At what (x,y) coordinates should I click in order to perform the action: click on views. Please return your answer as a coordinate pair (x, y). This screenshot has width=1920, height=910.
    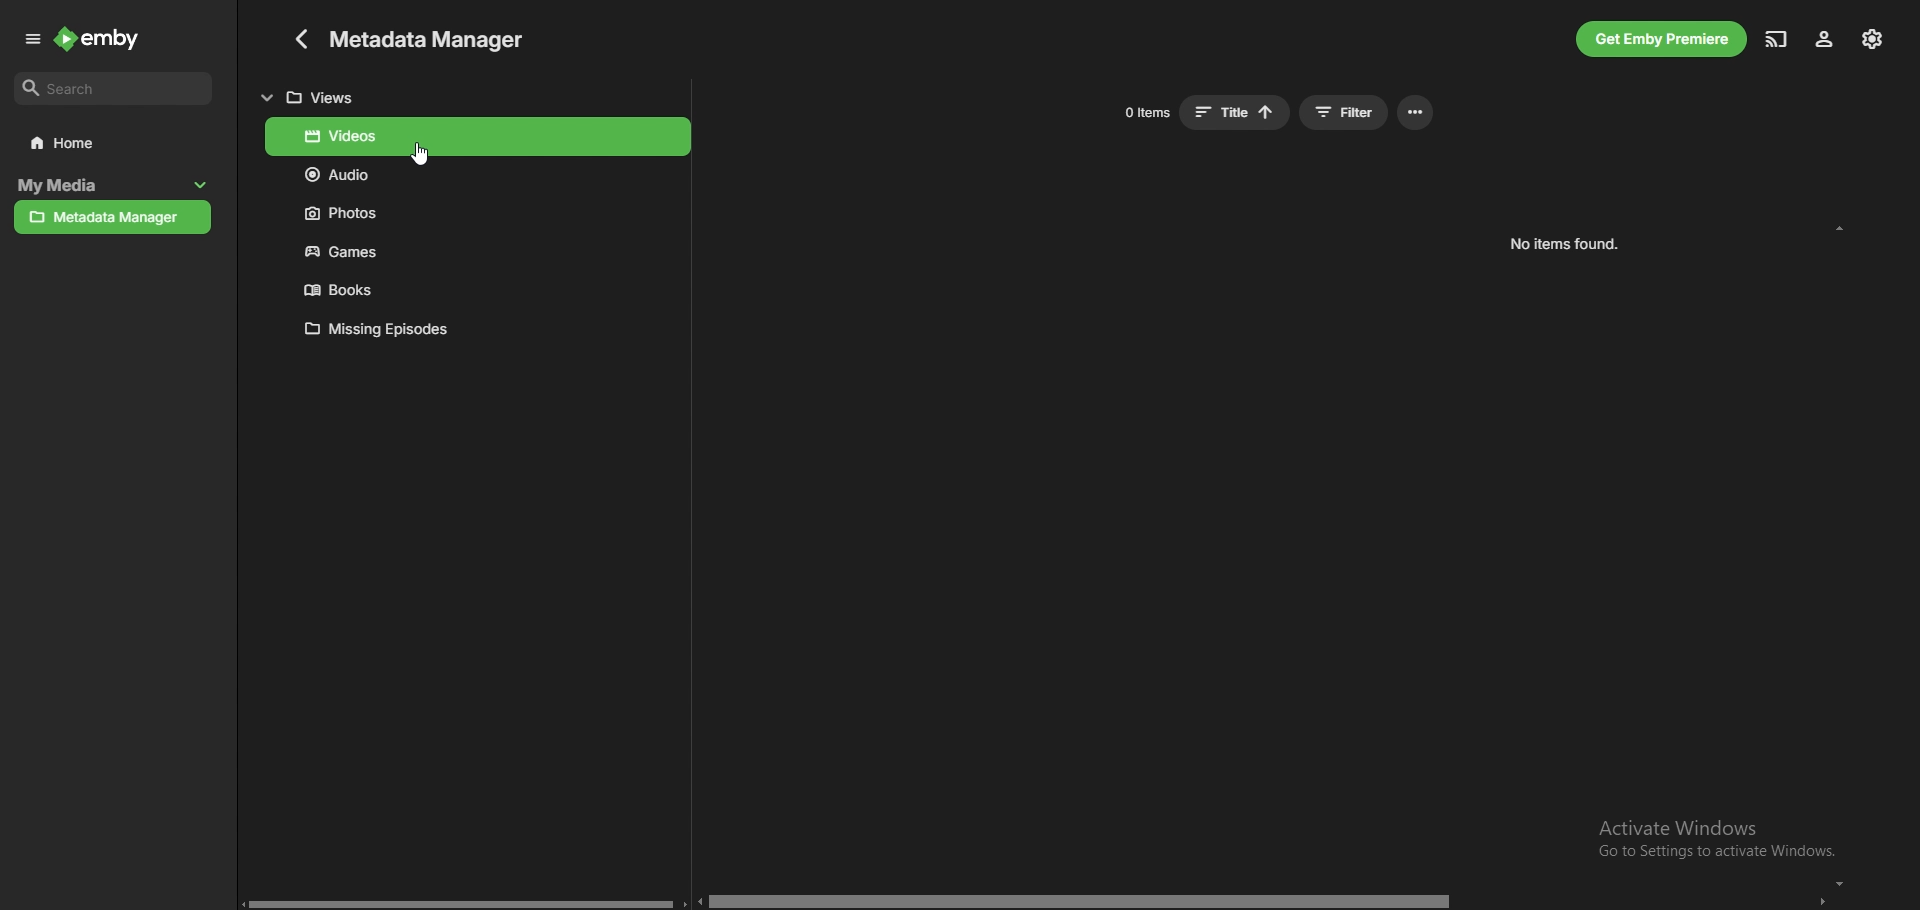
    Looking at the image, I should click on (475, 94).